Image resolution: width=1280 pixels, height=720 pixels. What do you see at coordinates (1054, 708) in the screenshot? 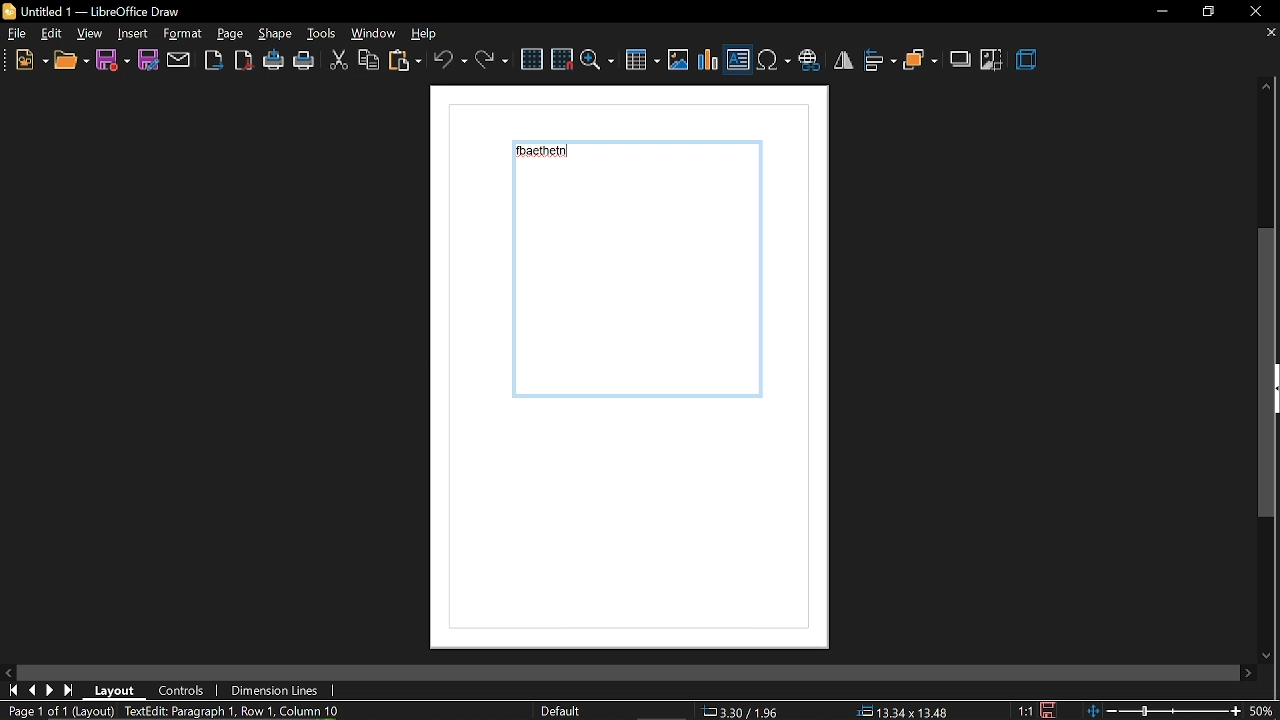
I see `save` at bounding box center [1054, 708].